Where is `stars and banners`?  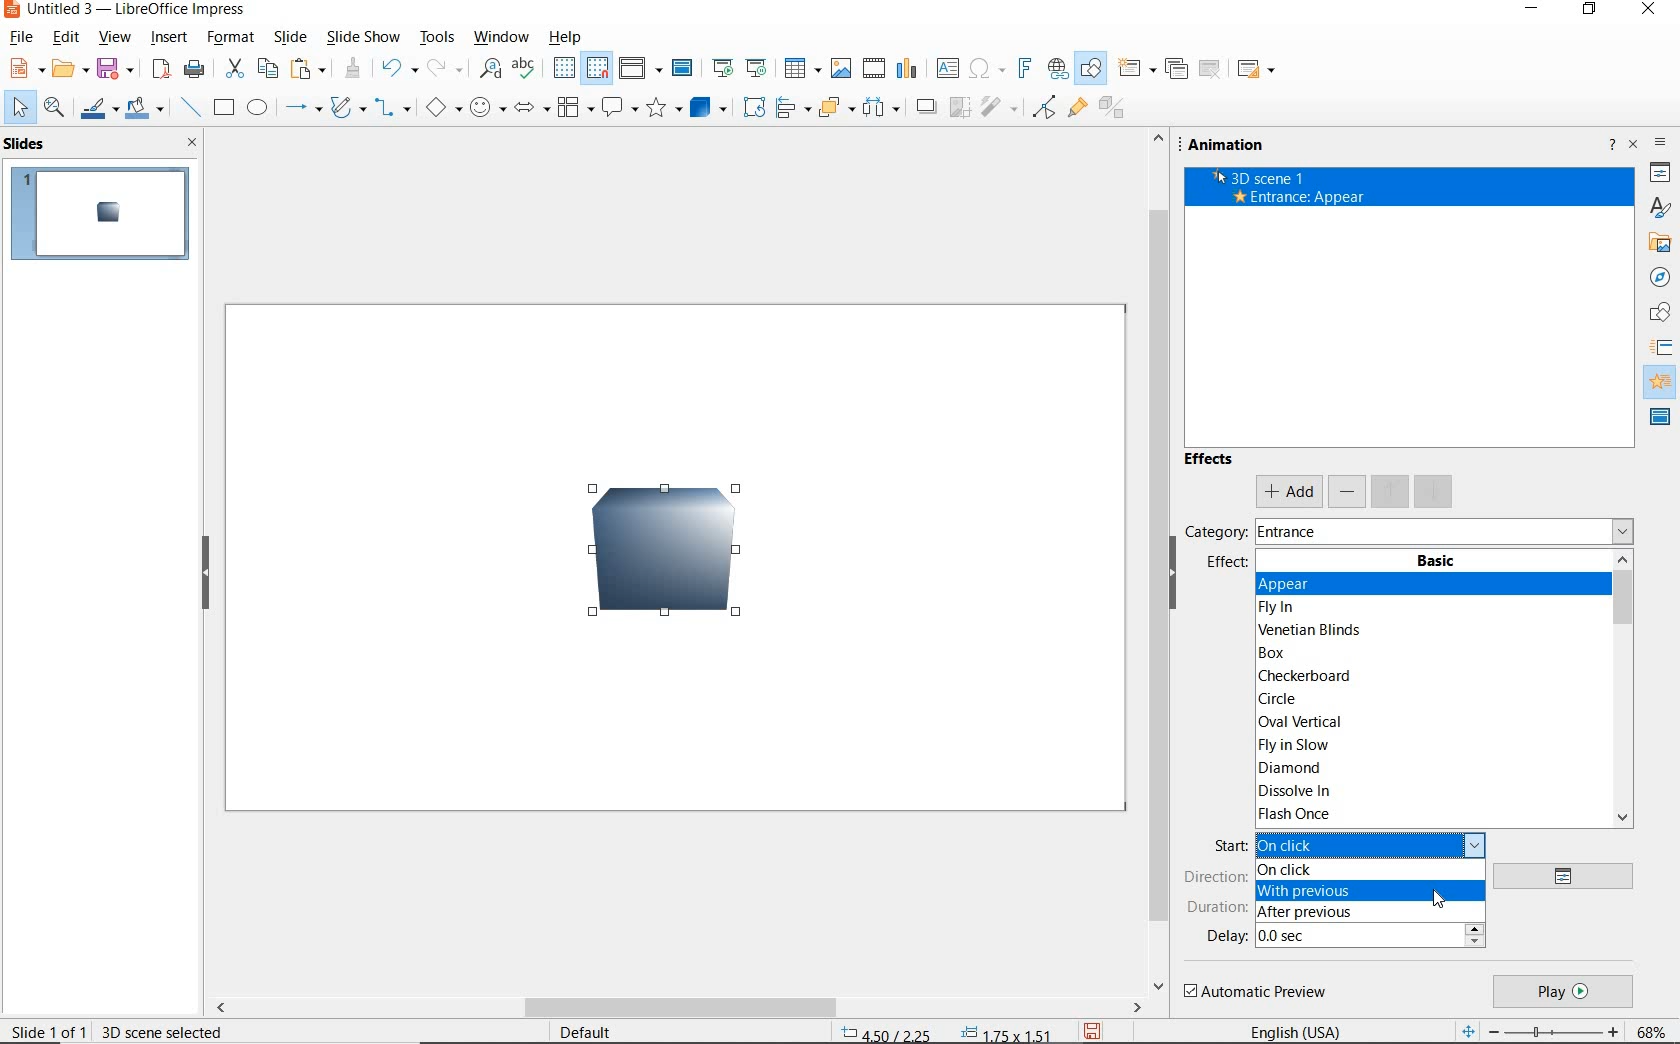
stars and banners is located at coordinates (665, 109).